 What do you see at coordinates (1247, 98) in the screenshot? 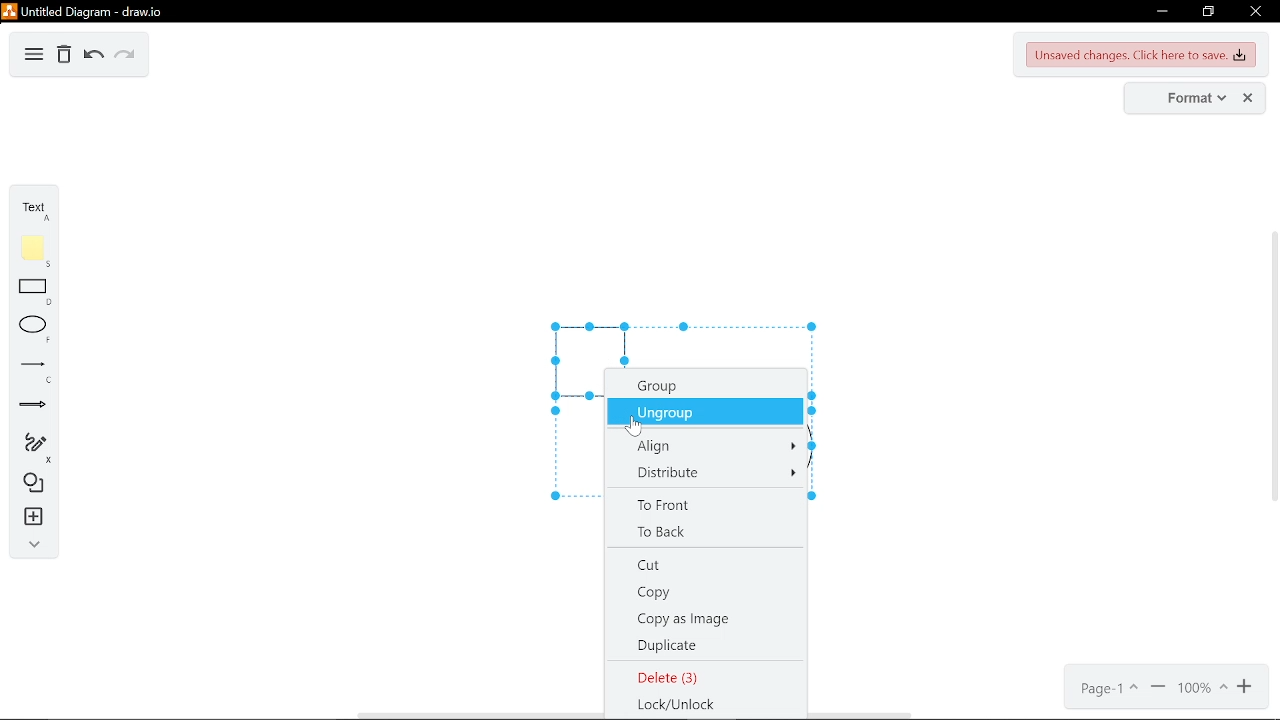
I see `close format` at bounding box center [1247, 98].